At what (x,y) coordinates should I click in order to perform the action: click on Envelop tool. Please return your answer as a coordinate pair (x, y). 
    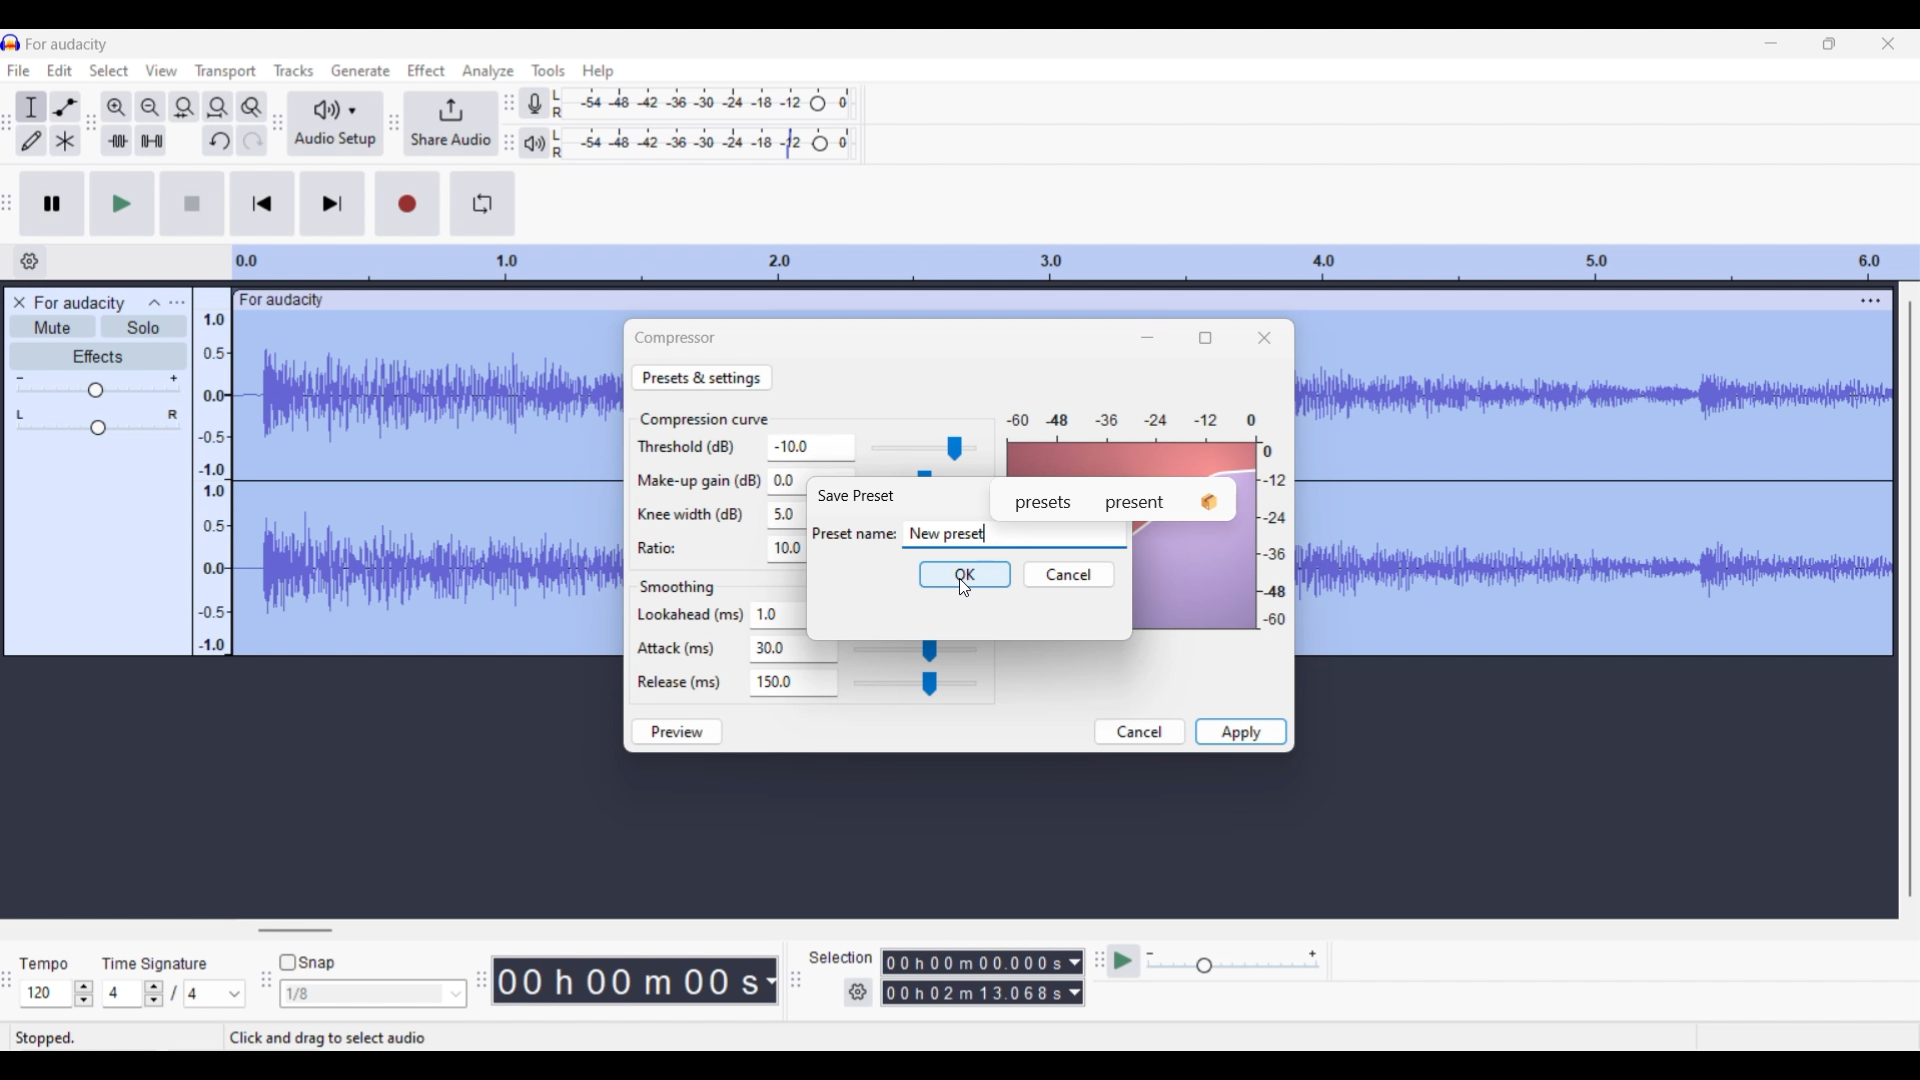
    Looking at the image, I should click on (66, 107).